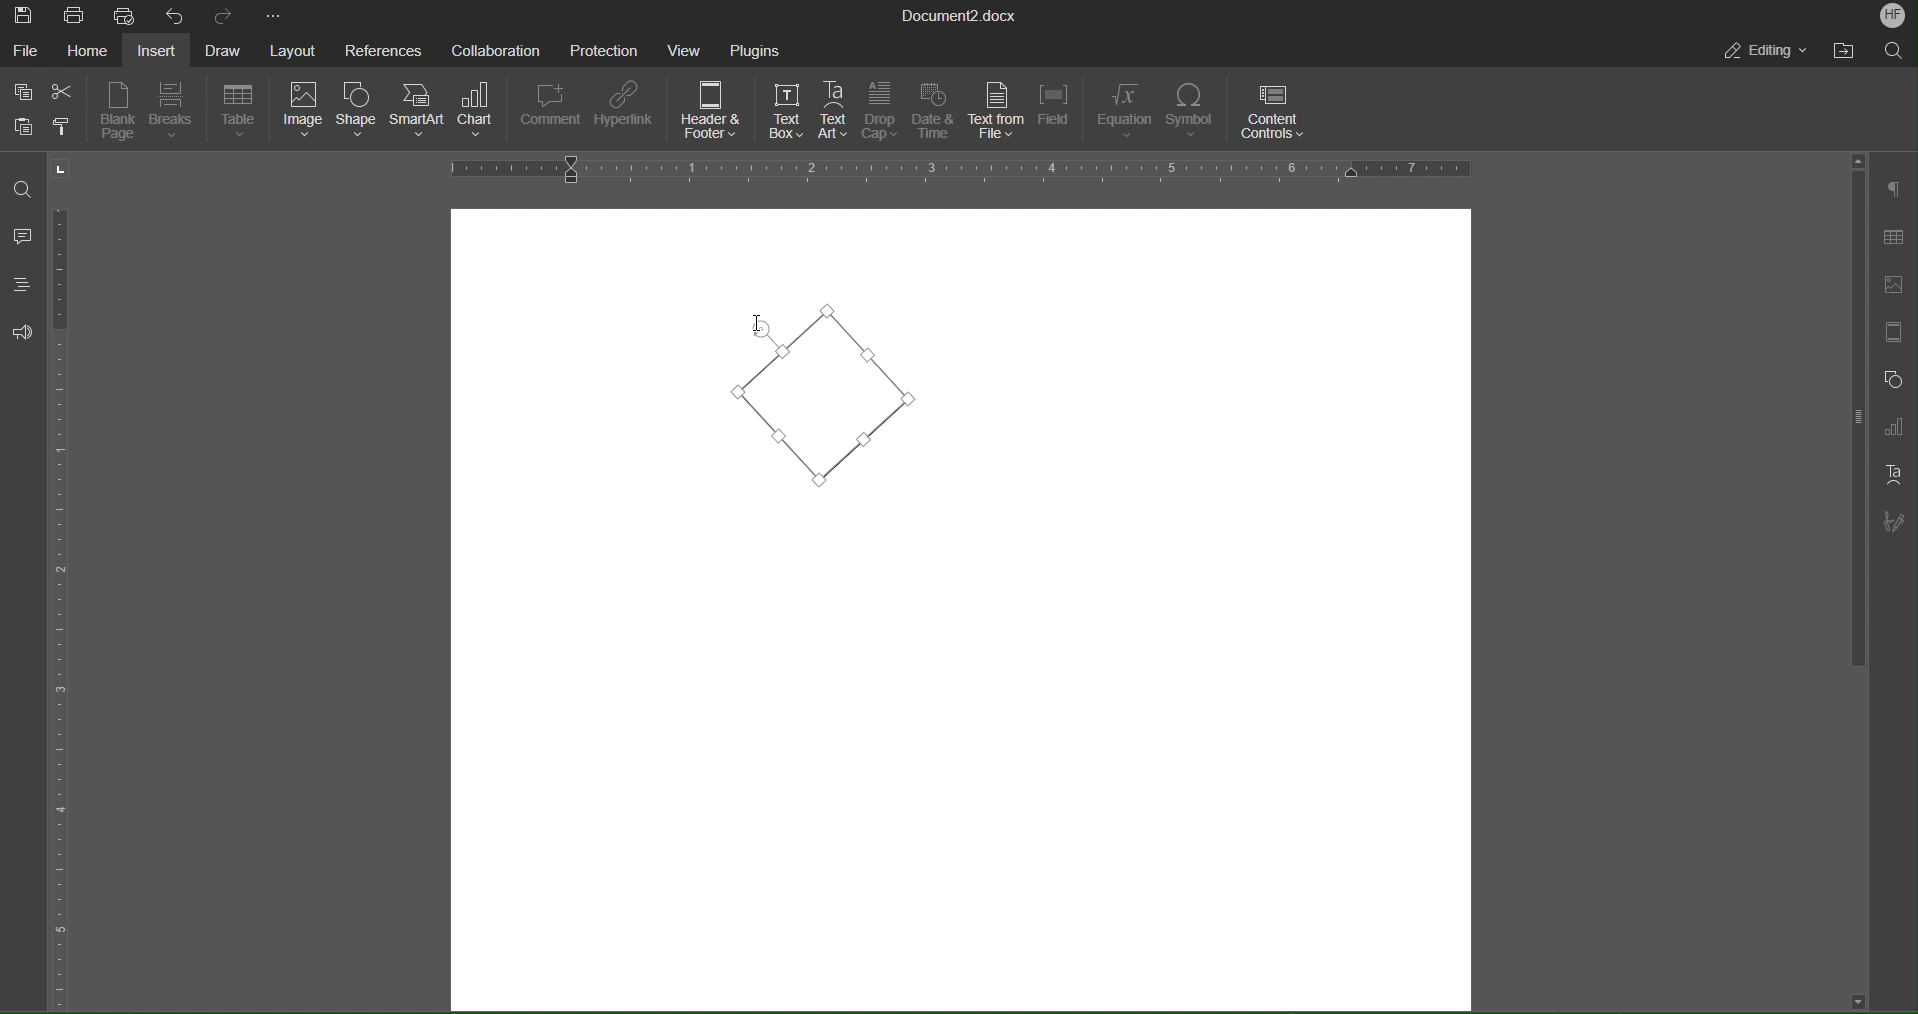 The height and width of the screenshot is (1014, 1918). What do you see at coordinates (1894, 50) in the screenshot?
I see `Search` at bounding box center [1894, 50].